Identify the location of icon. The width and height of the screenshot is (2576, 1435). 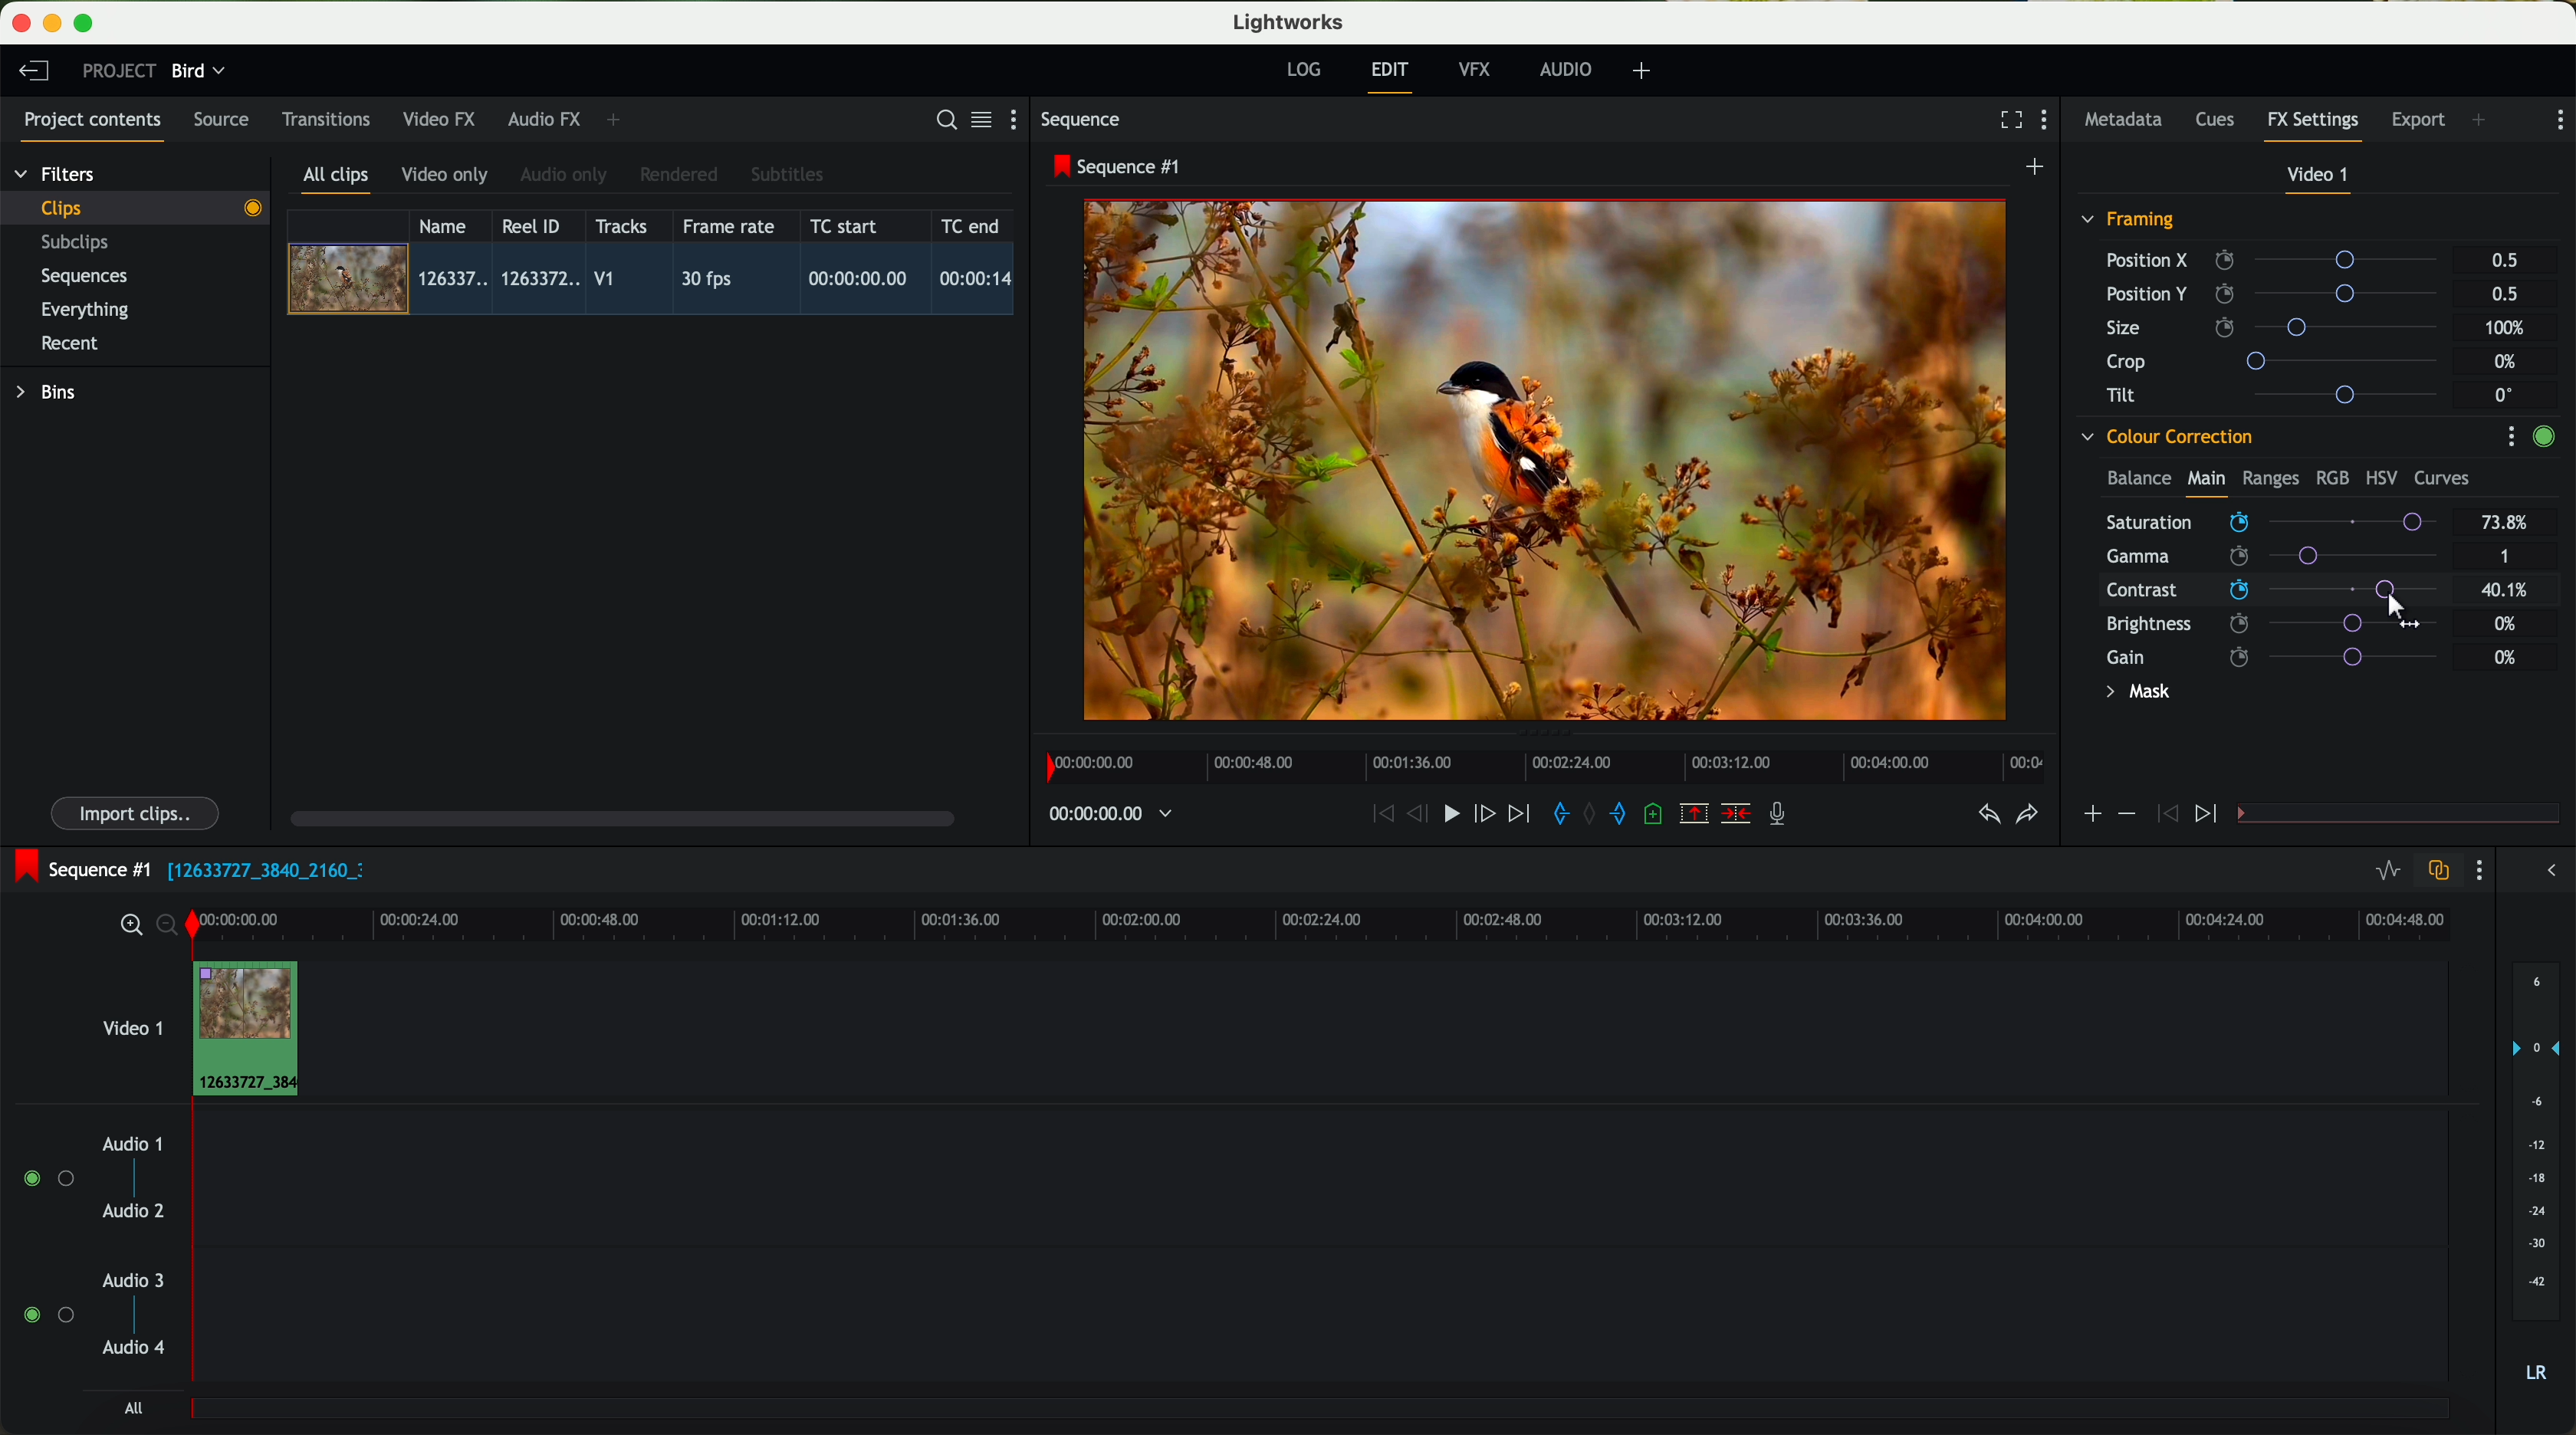
(2091, 816).